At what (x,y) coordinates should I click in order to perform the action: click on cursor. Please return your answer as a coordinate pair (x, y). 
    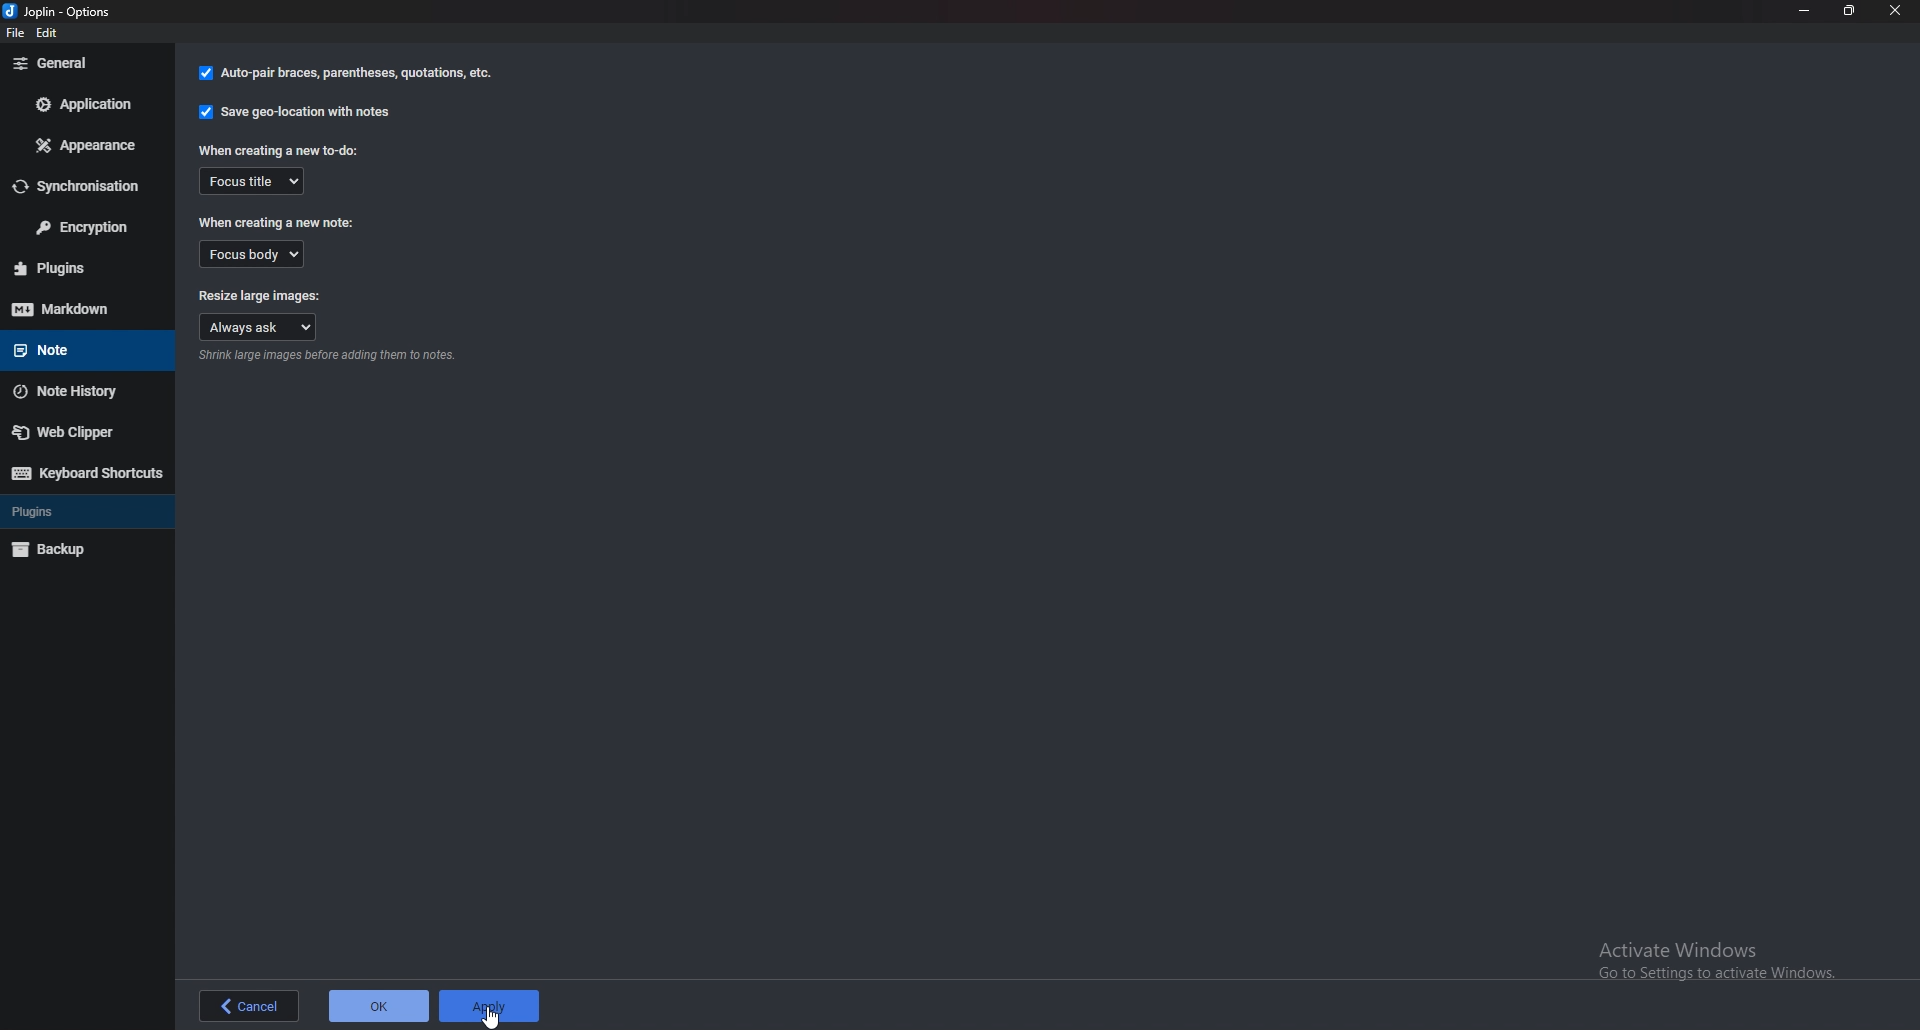
    Looking at the image, I should click on (493, 1016).